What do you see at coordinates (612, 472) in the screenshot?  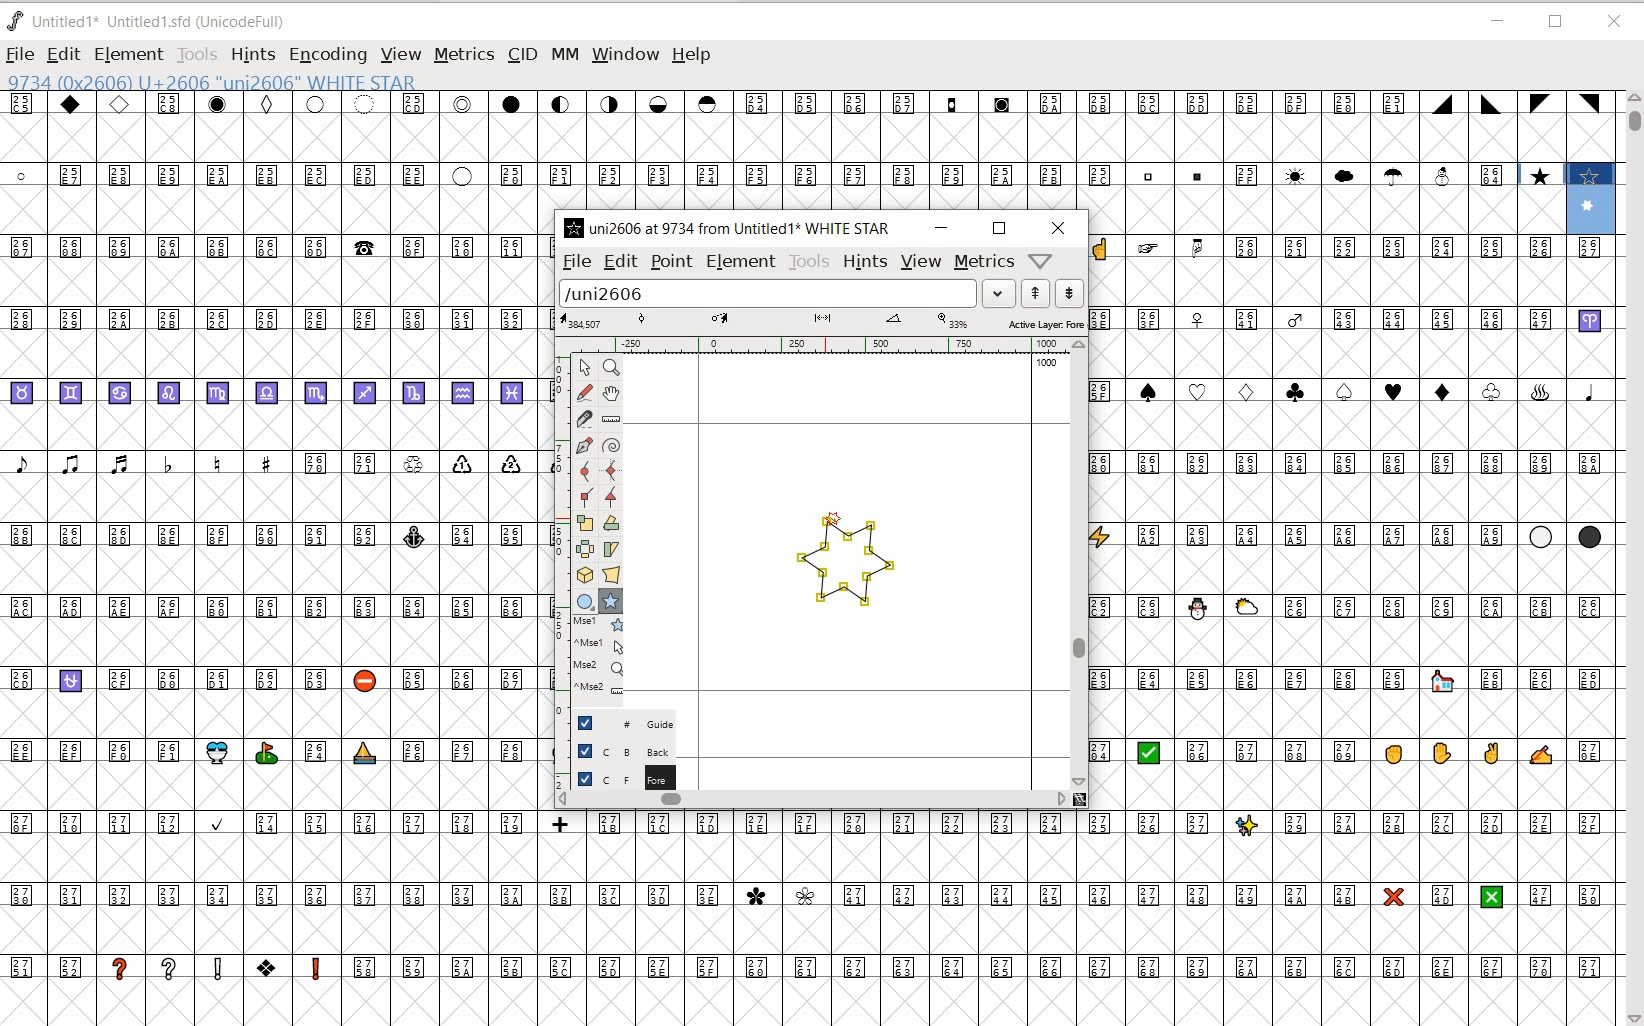 I see `ADD CURVE POINT` at bounding box center [612, 472].